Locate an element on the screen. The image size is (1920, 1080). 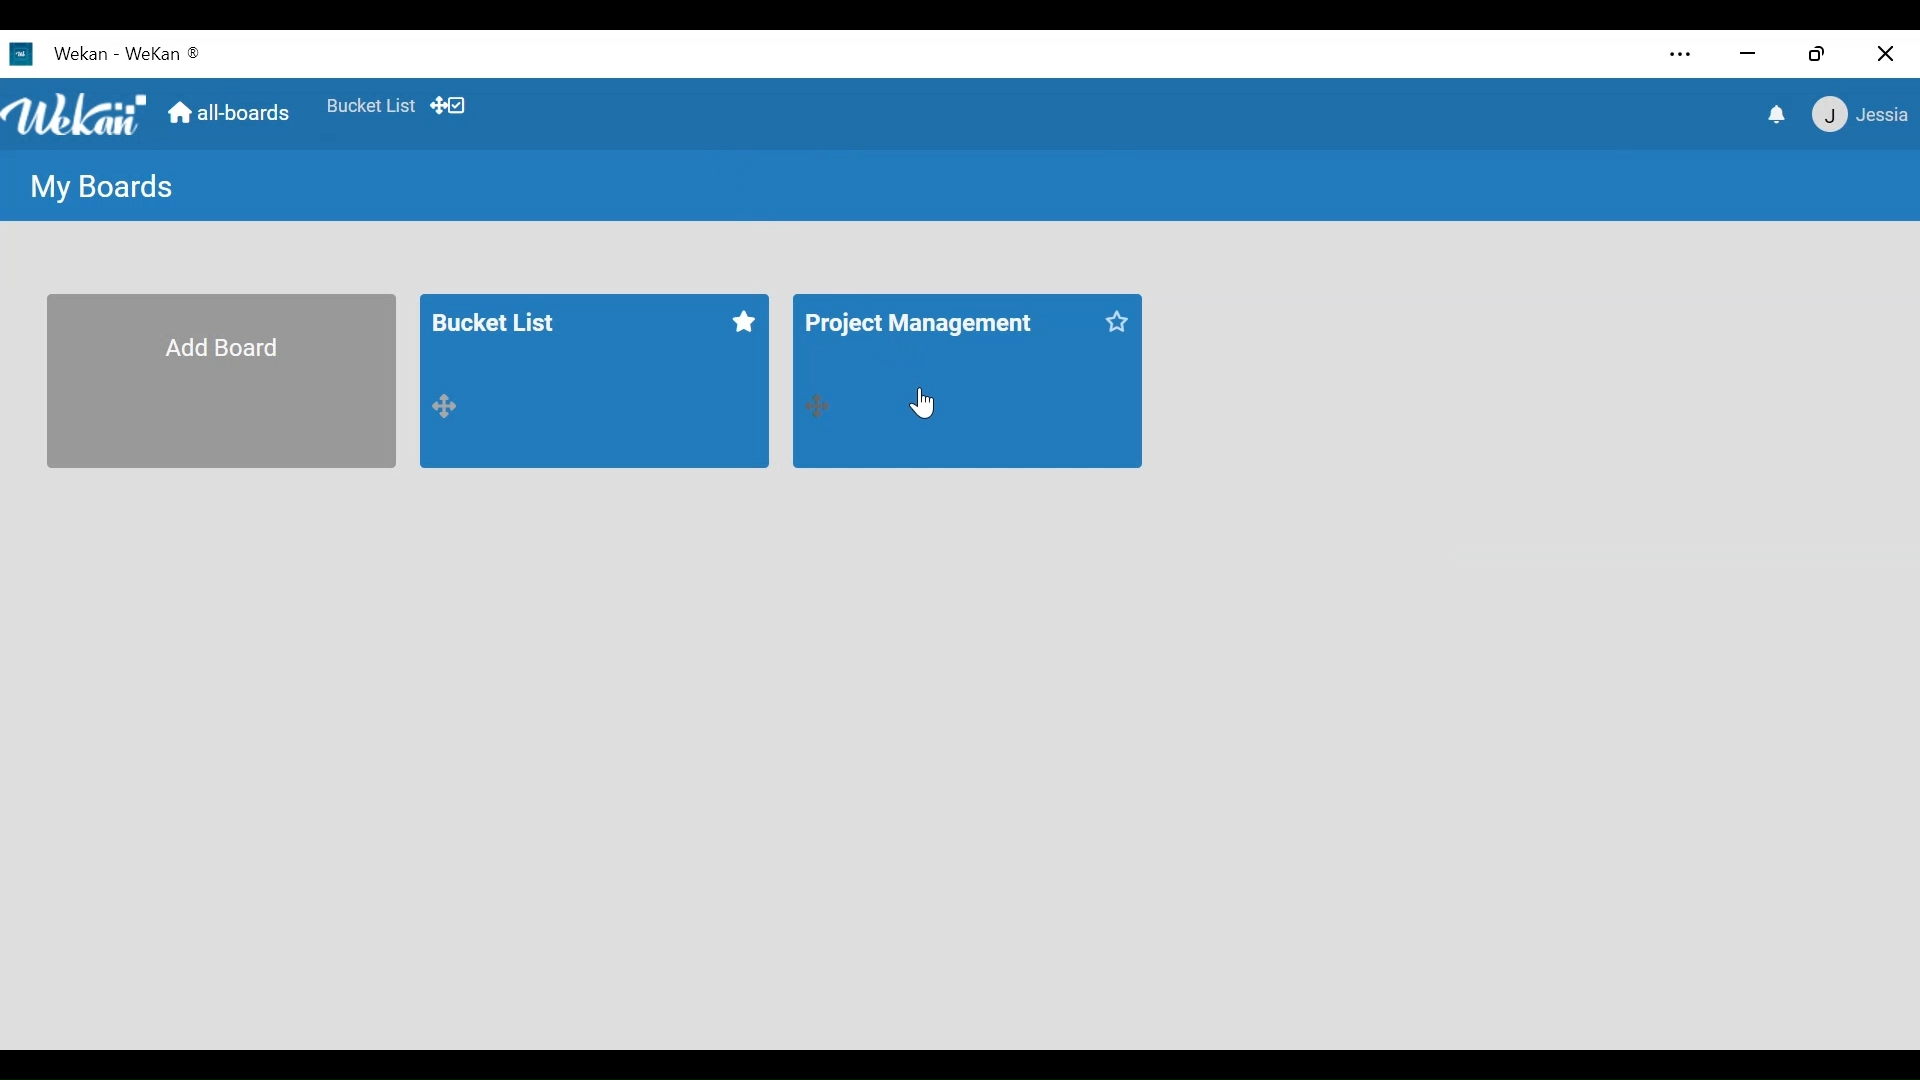
restore is located at coordinates (1816, 53).